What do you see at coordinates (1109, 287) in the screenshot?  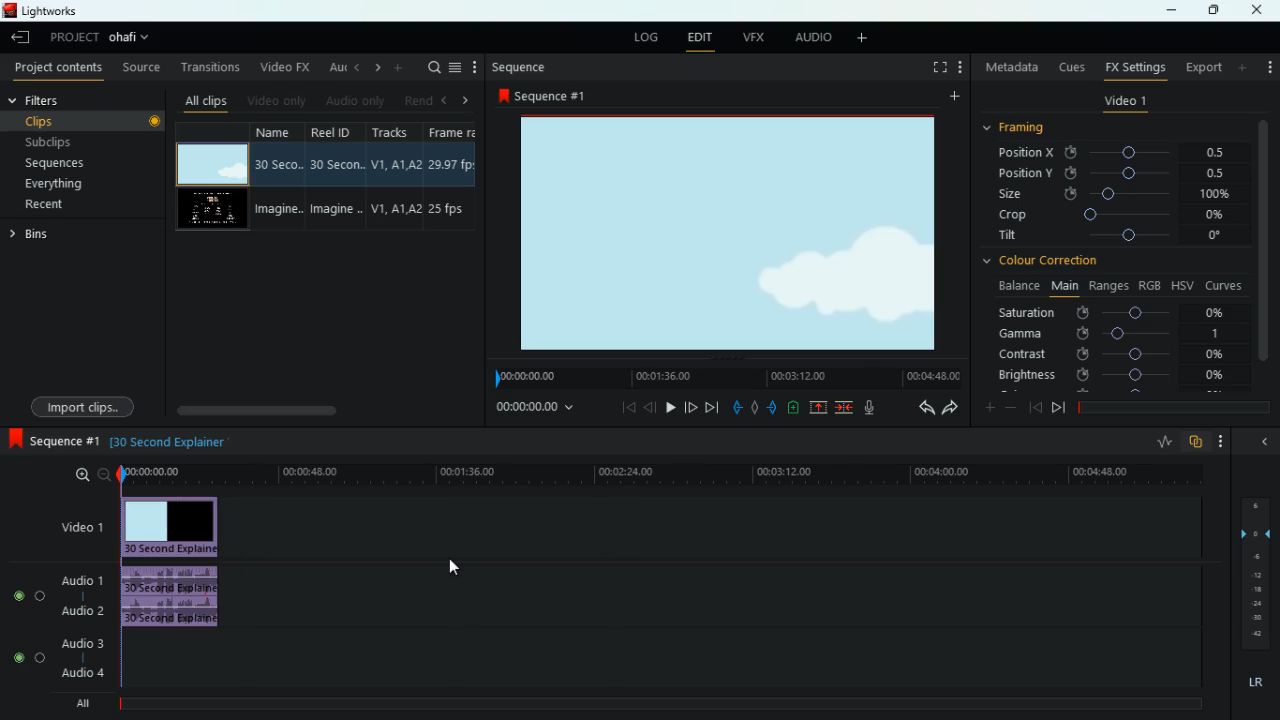 I see `ranges` at bounding box center [1109, 287].